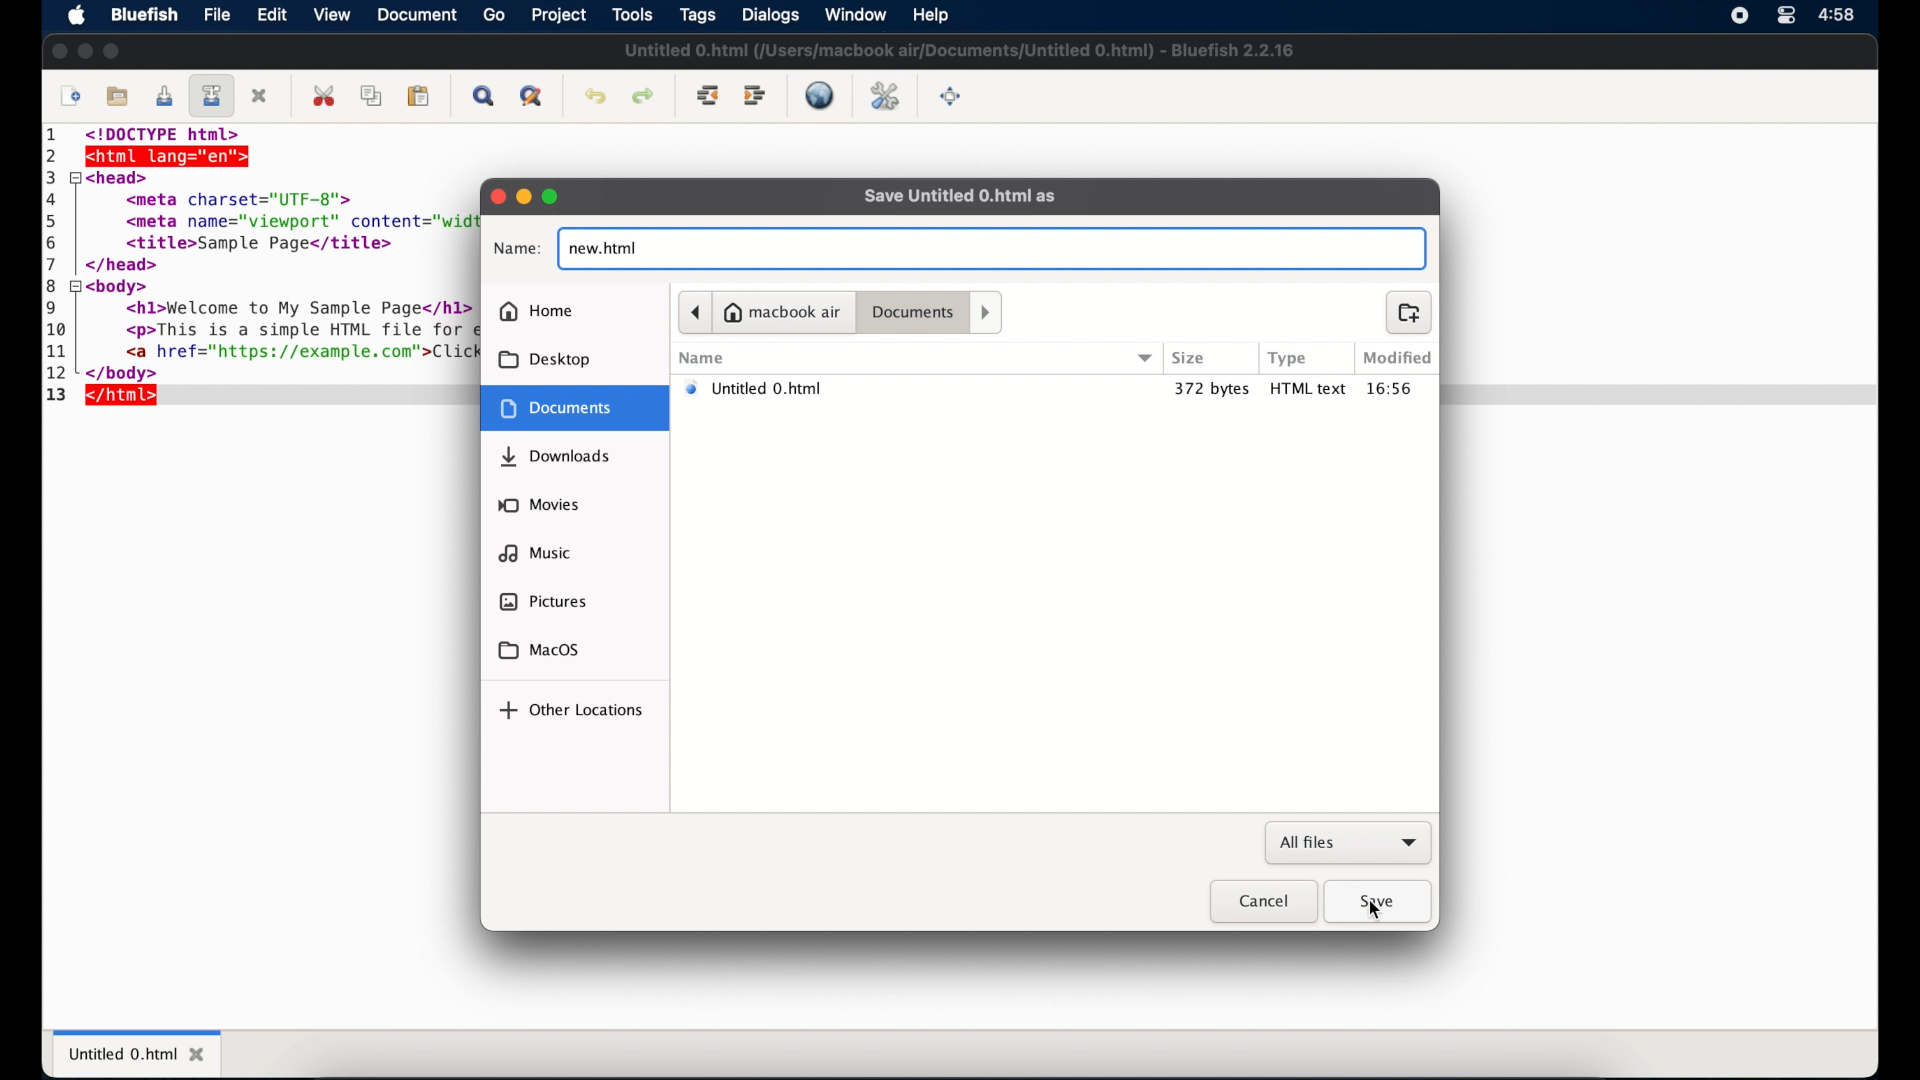 The image size is (1920, 1080). I want to click on 4, so click(53, 198).